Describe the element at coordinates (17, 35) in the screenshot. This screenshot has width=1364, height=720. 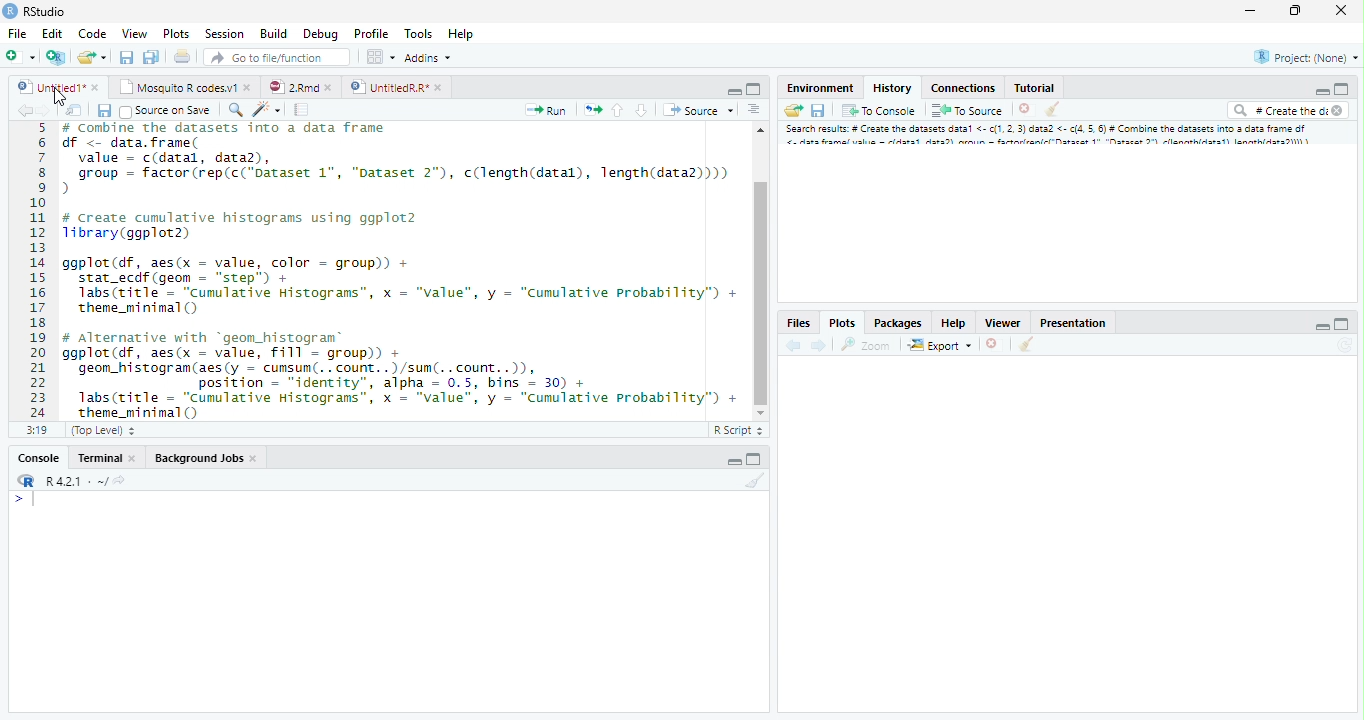
I see `File` at that location.